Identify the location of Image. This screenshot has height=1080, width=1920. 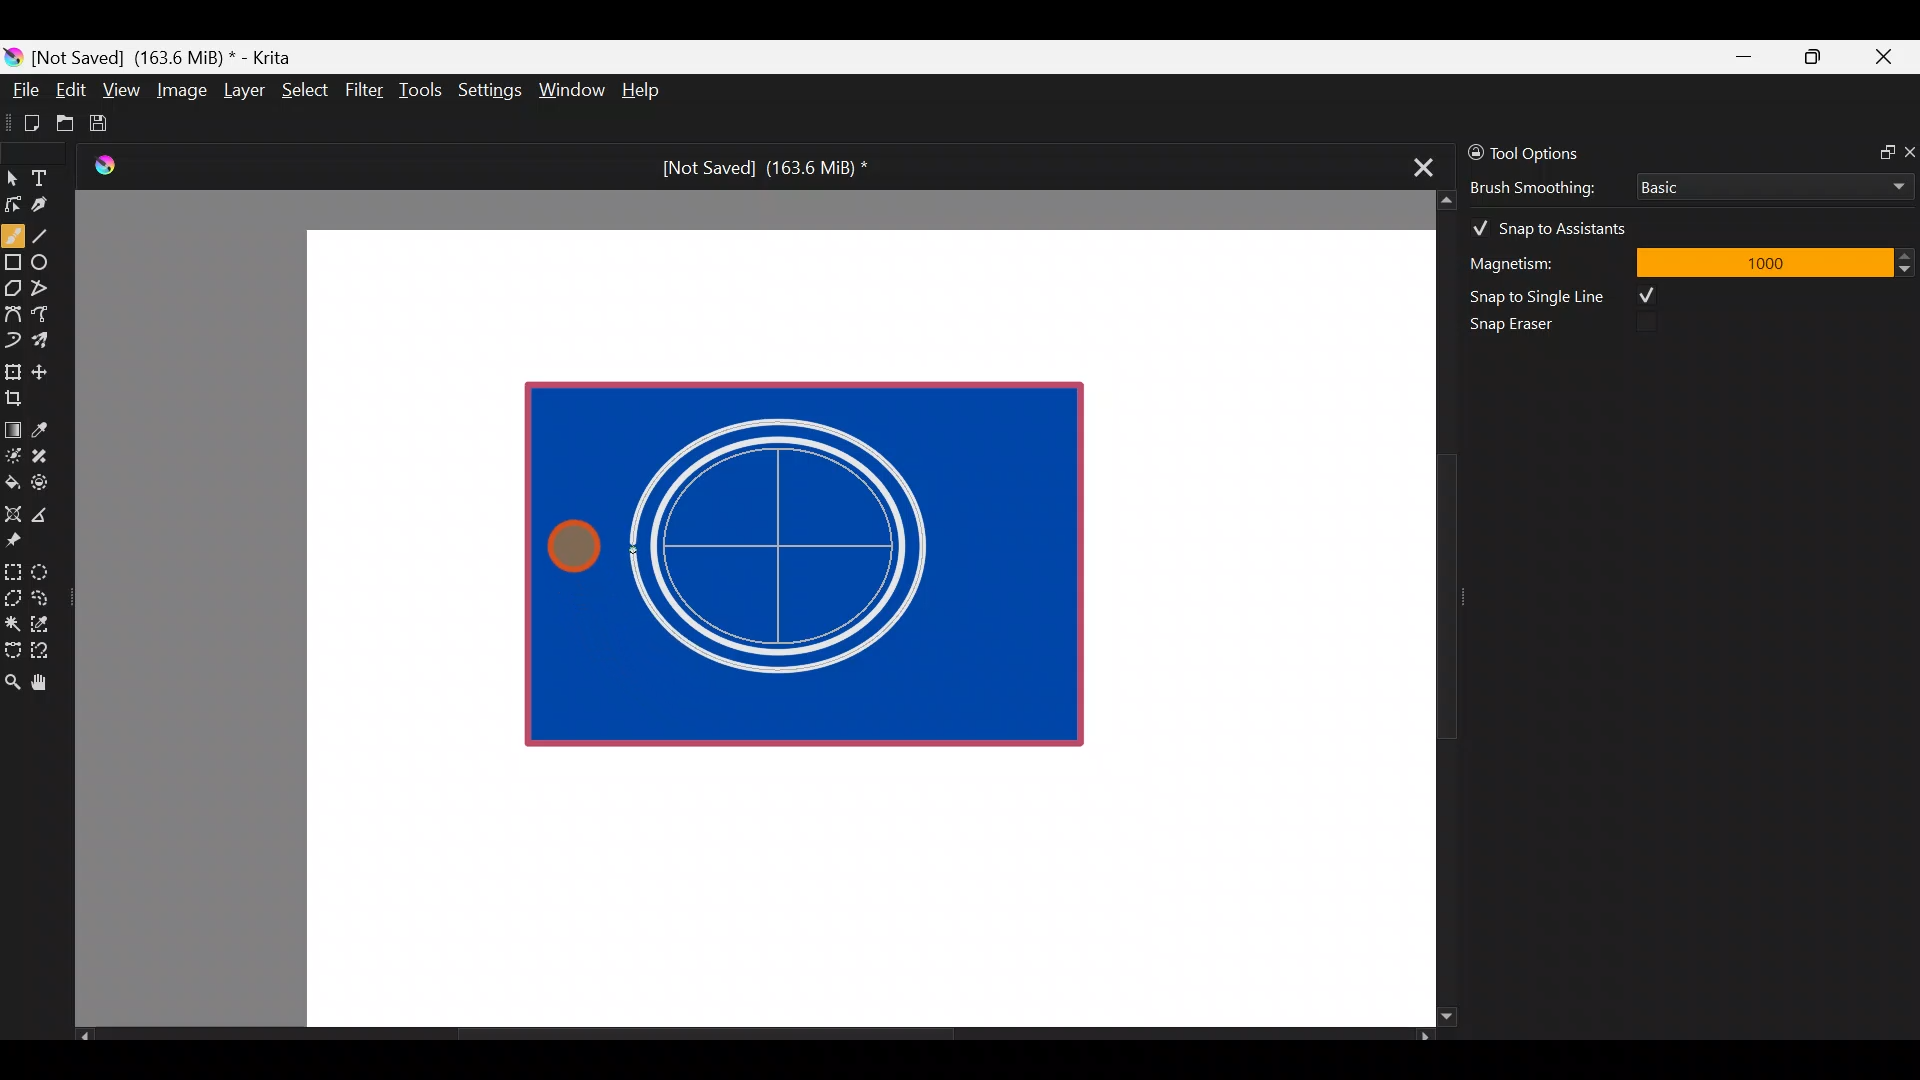
(181, 90).